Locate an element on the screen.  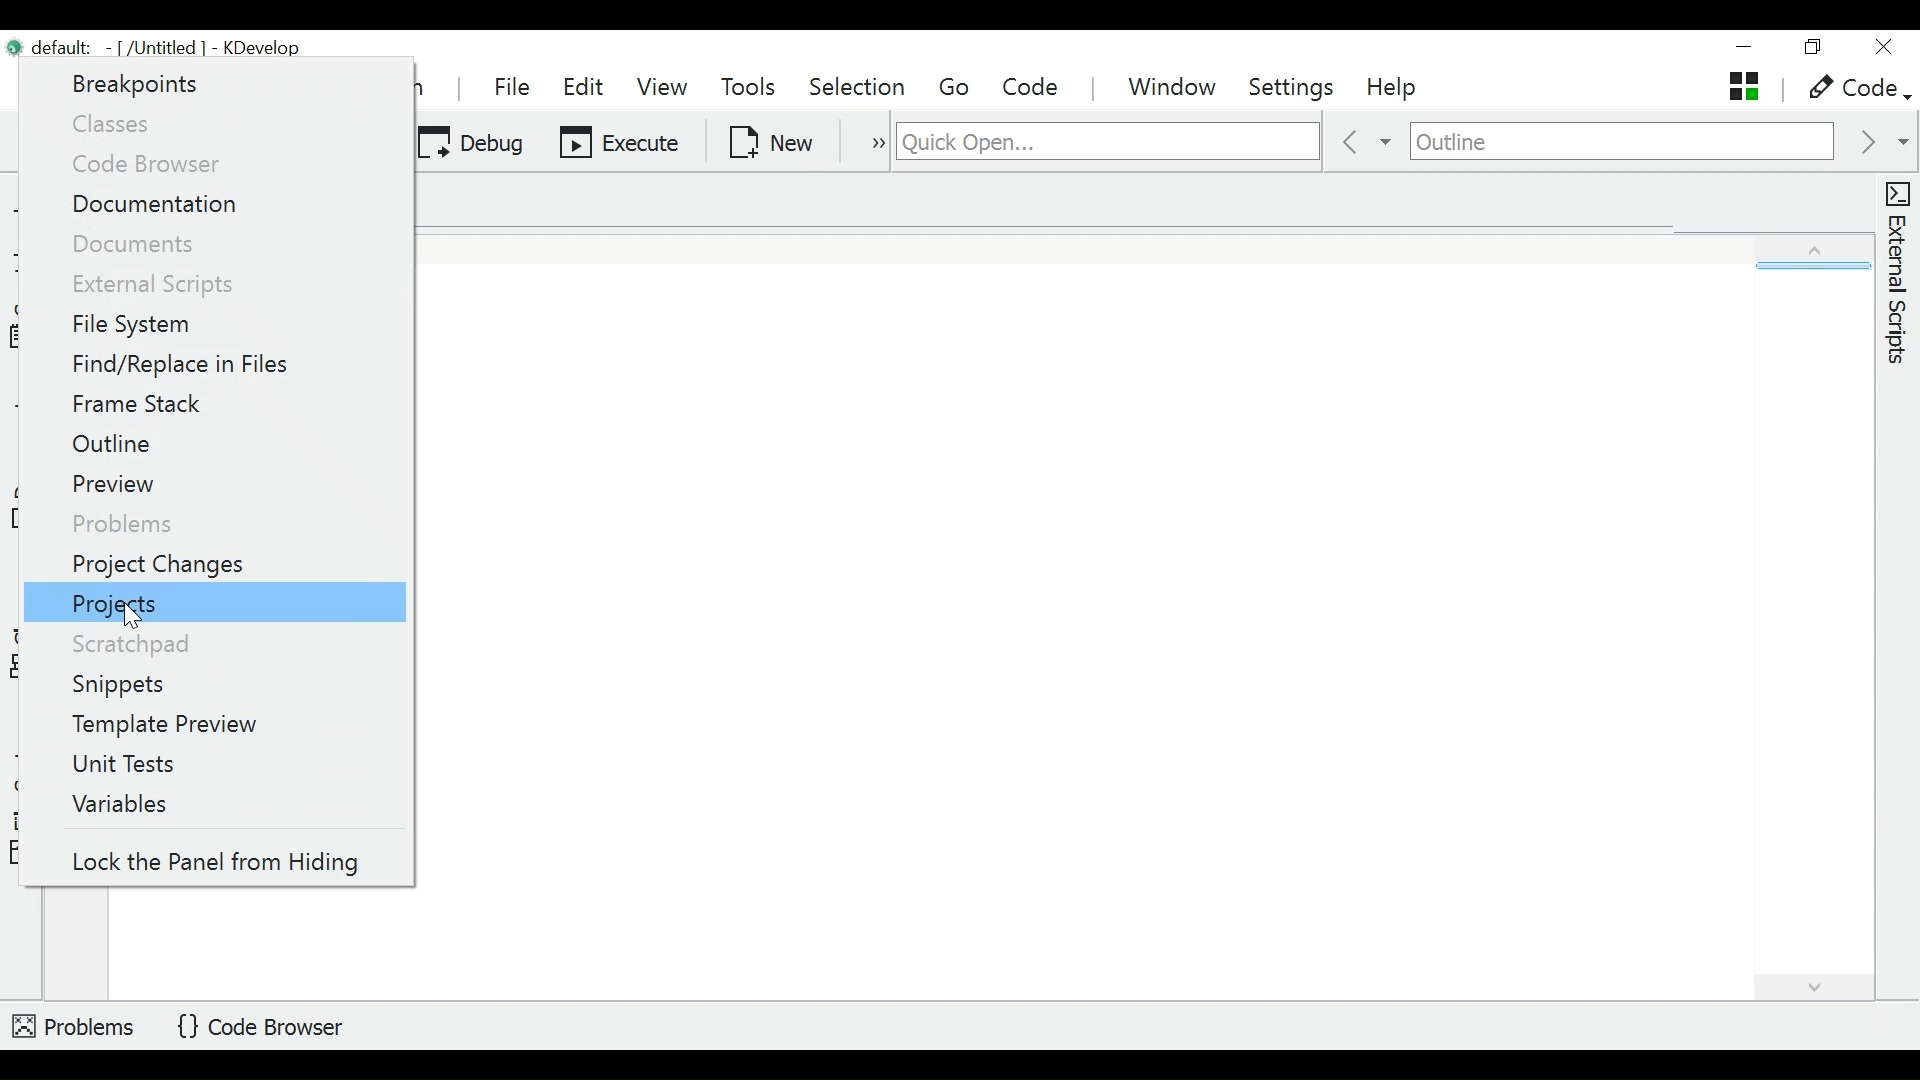
View is located at coordinates (663, 87).